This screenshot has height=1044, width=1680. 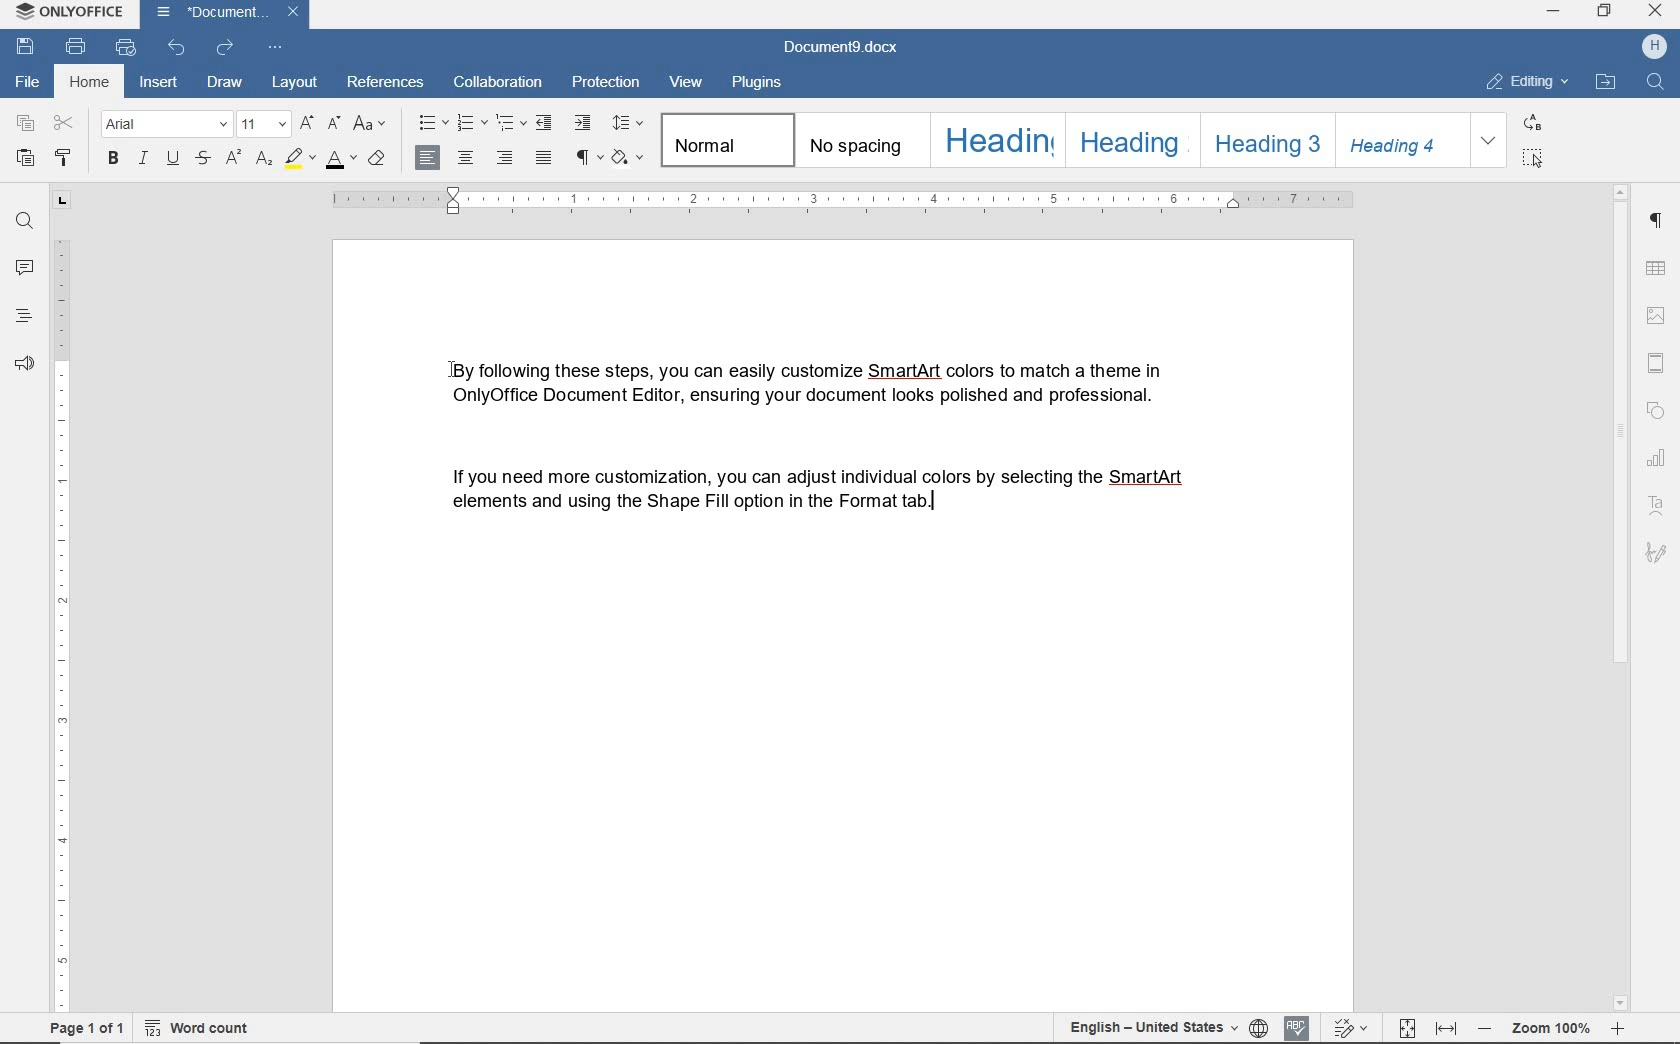 What do you see at coordinates (173, 159) in the screenshot?
I see `underline` at bounding box center [173, 159].